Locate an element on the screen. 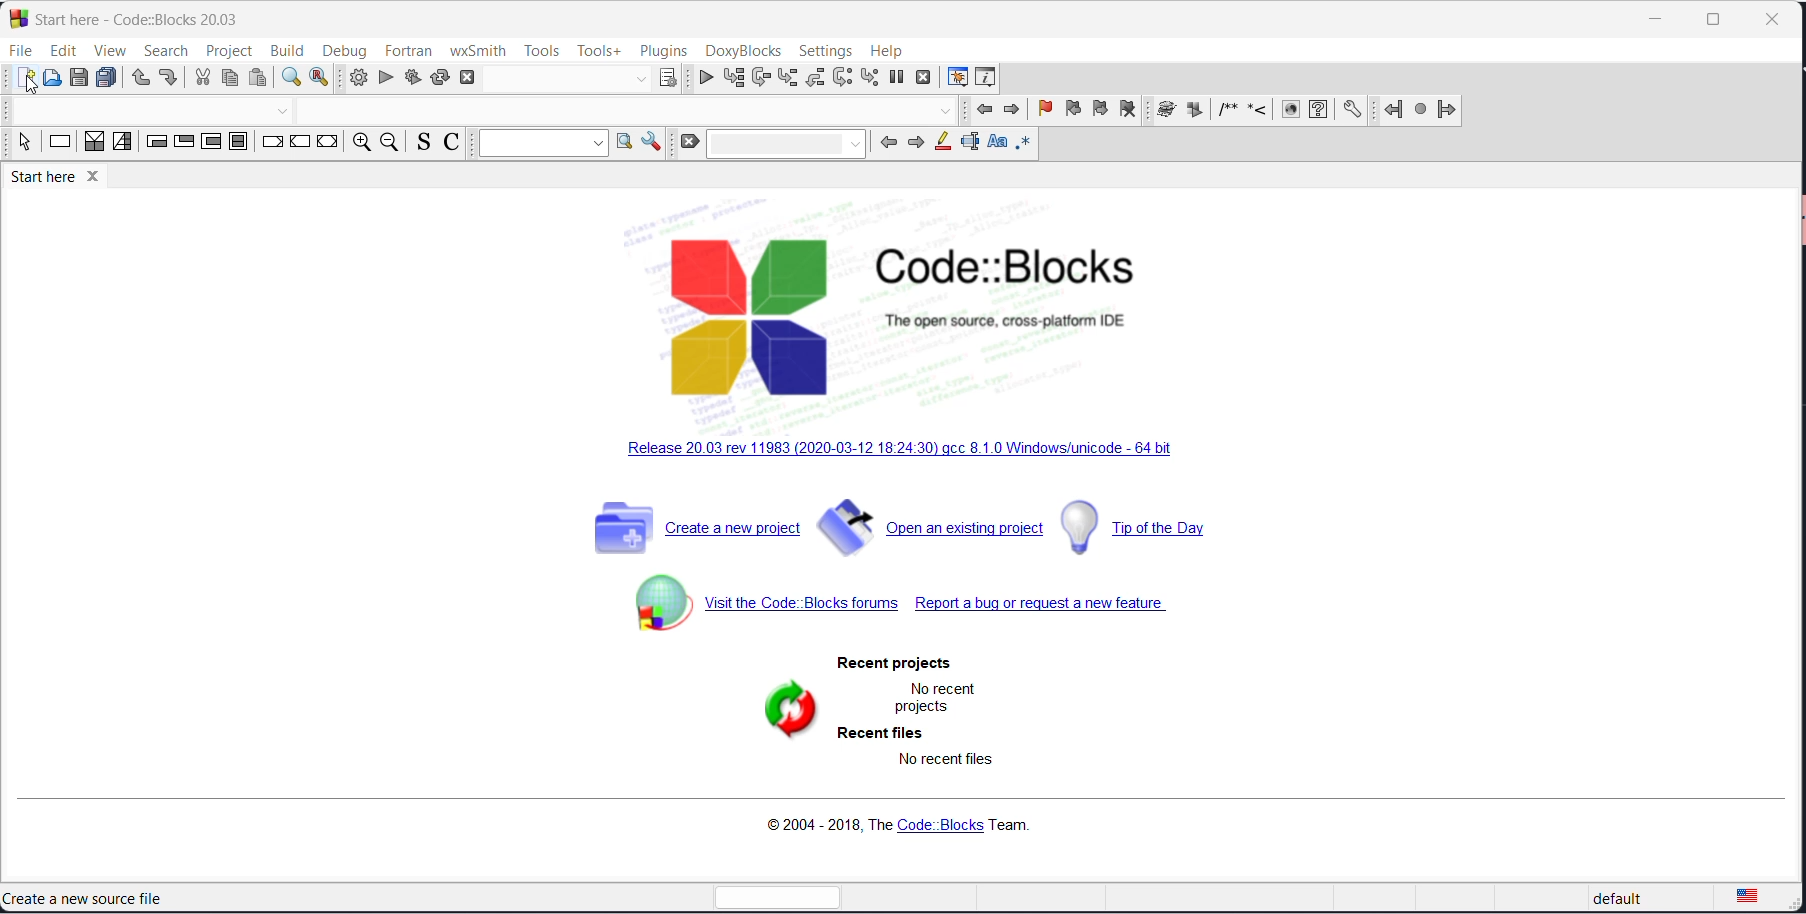 This screenshot has height=914, width=1806. Various info is located at coordinates (991, 78).